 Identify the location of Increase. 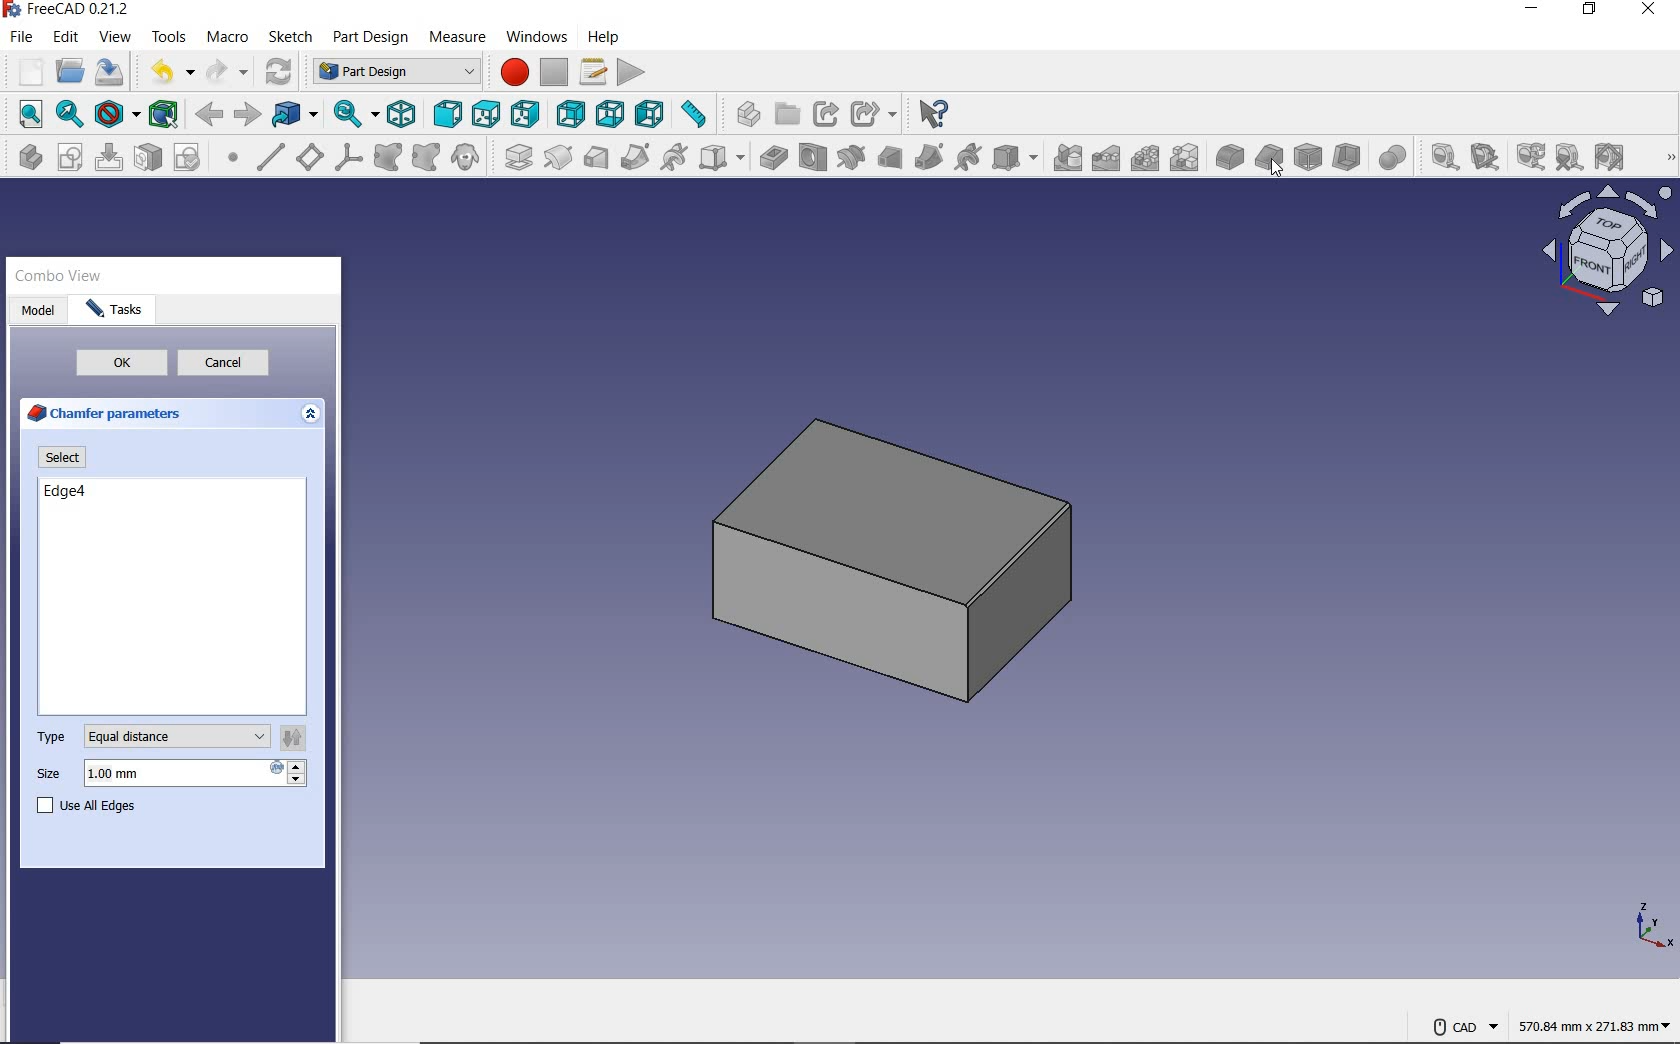
(290, 765).